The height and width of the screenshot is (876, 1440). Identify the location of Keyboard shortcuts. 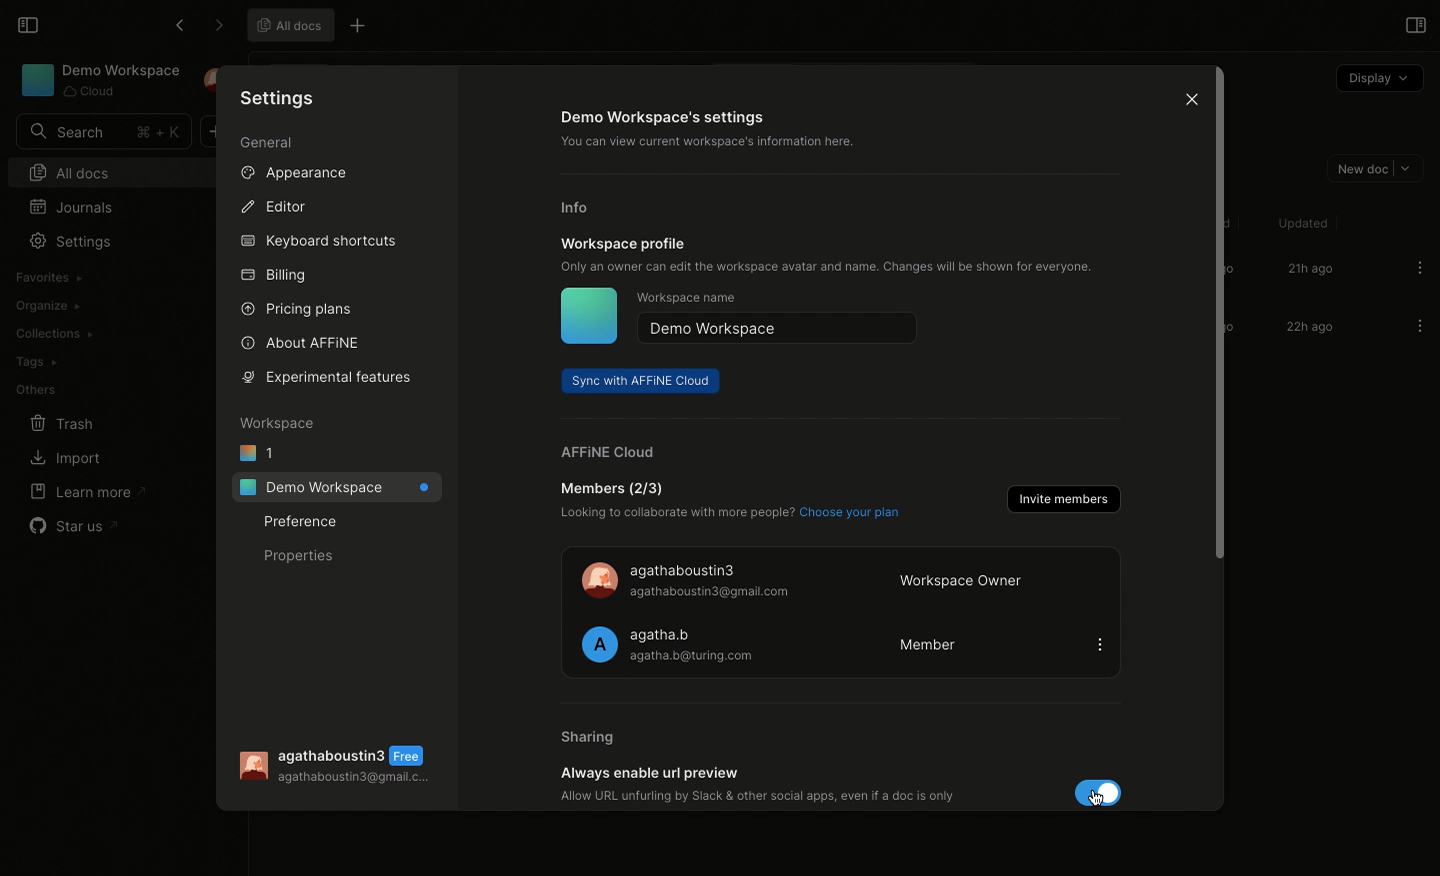
(320, 243).